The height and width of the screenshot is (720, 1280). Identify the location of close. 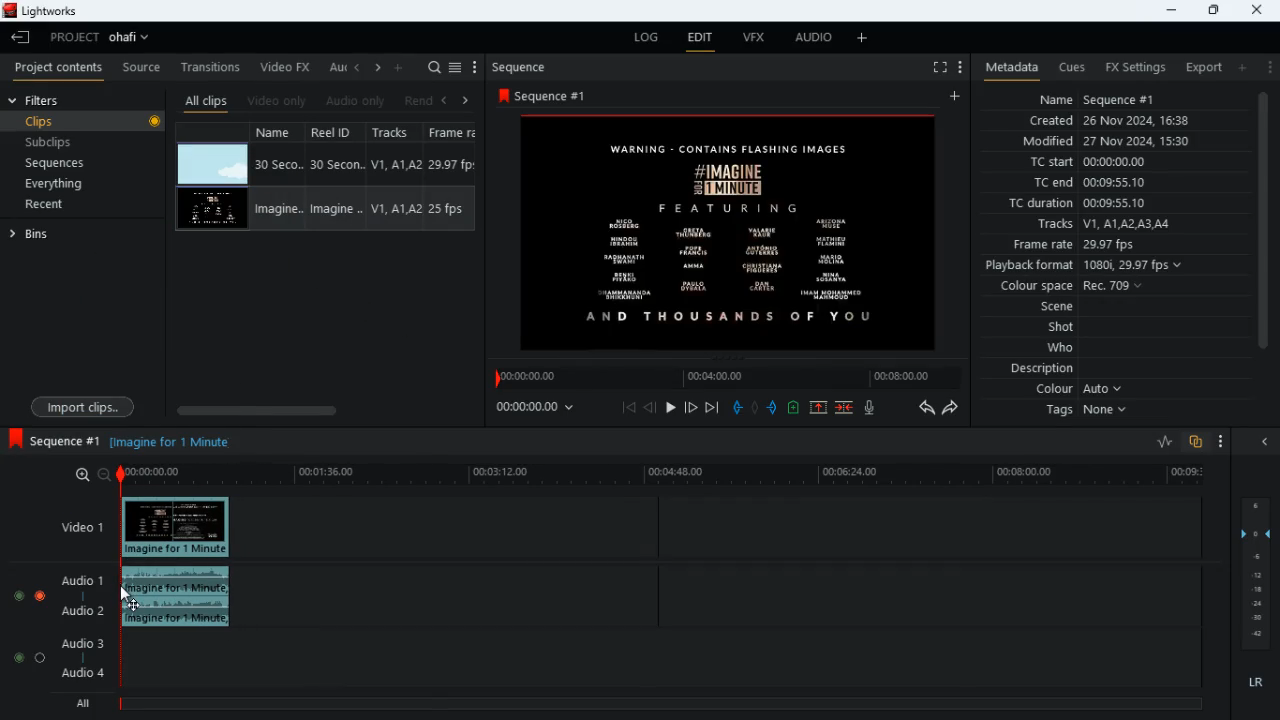
(1269, 443).